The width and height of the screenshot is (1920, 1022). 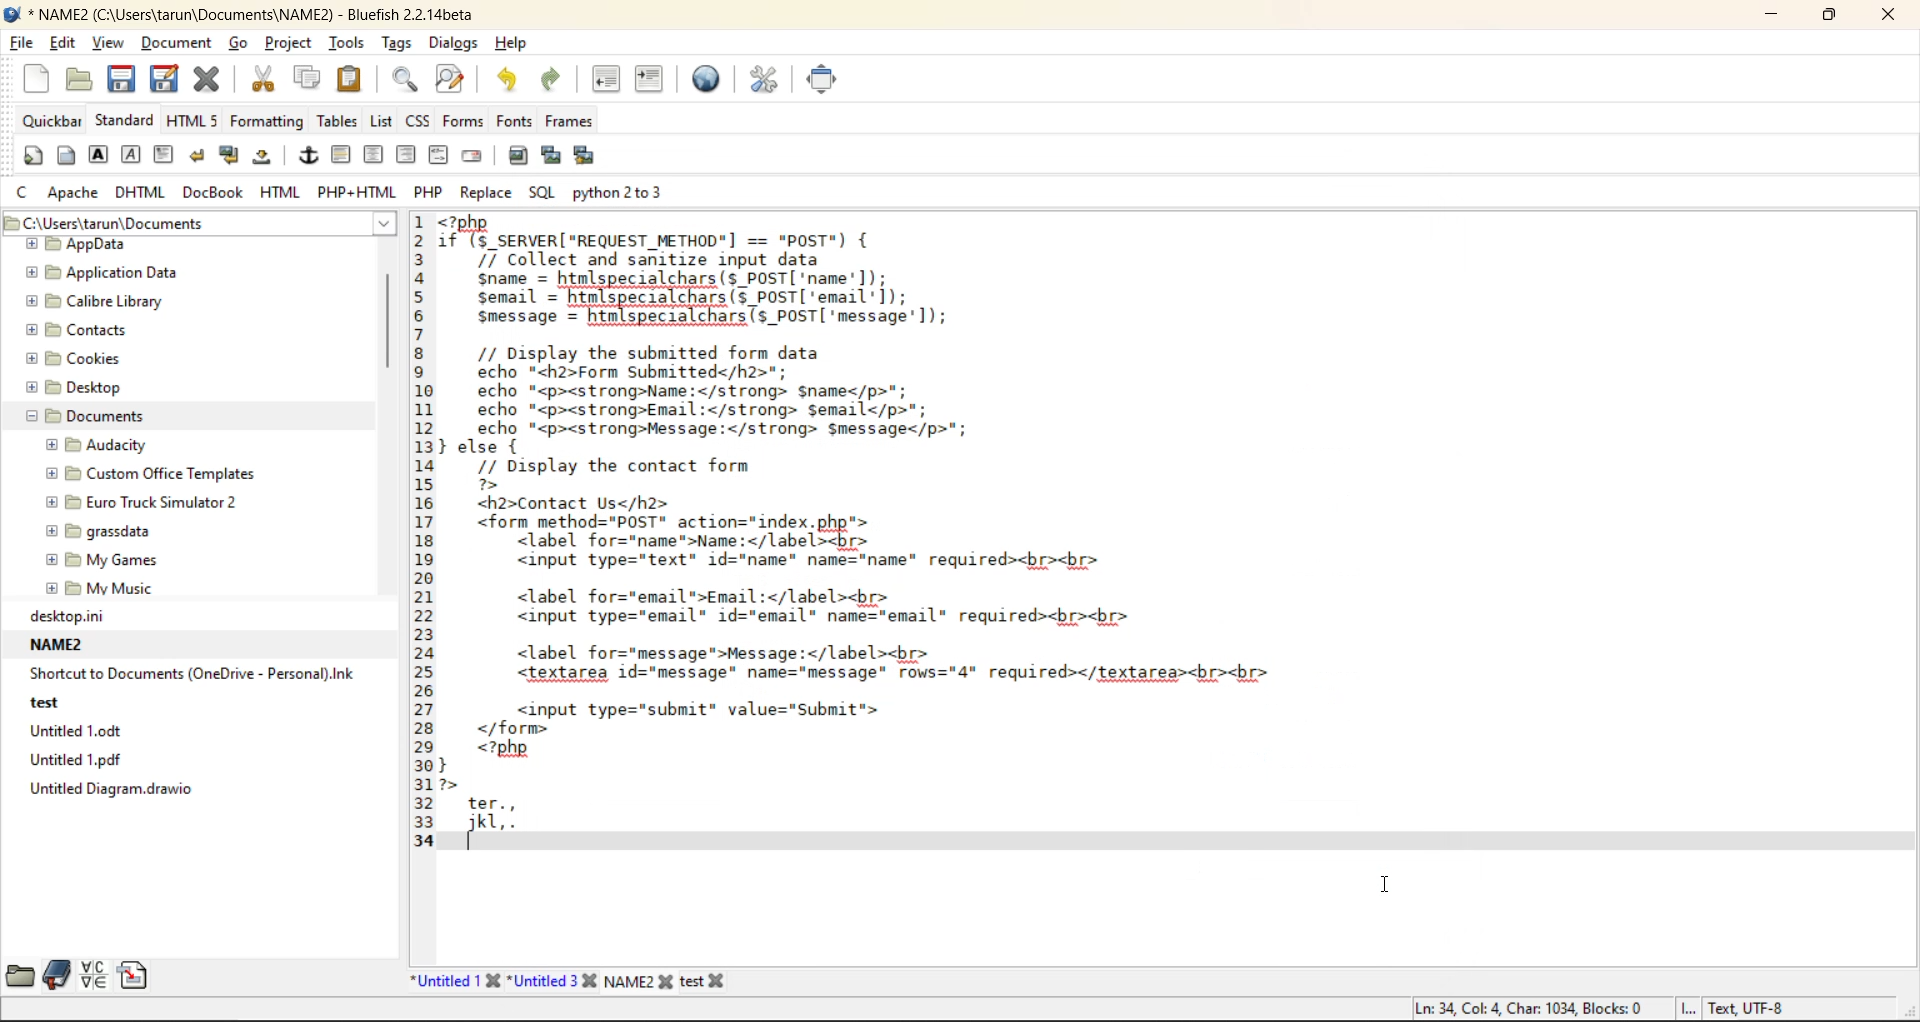 What do you see at coordinates (1890, 18) in the screenshot?
I see `close` at bounding box center [1890, 18].